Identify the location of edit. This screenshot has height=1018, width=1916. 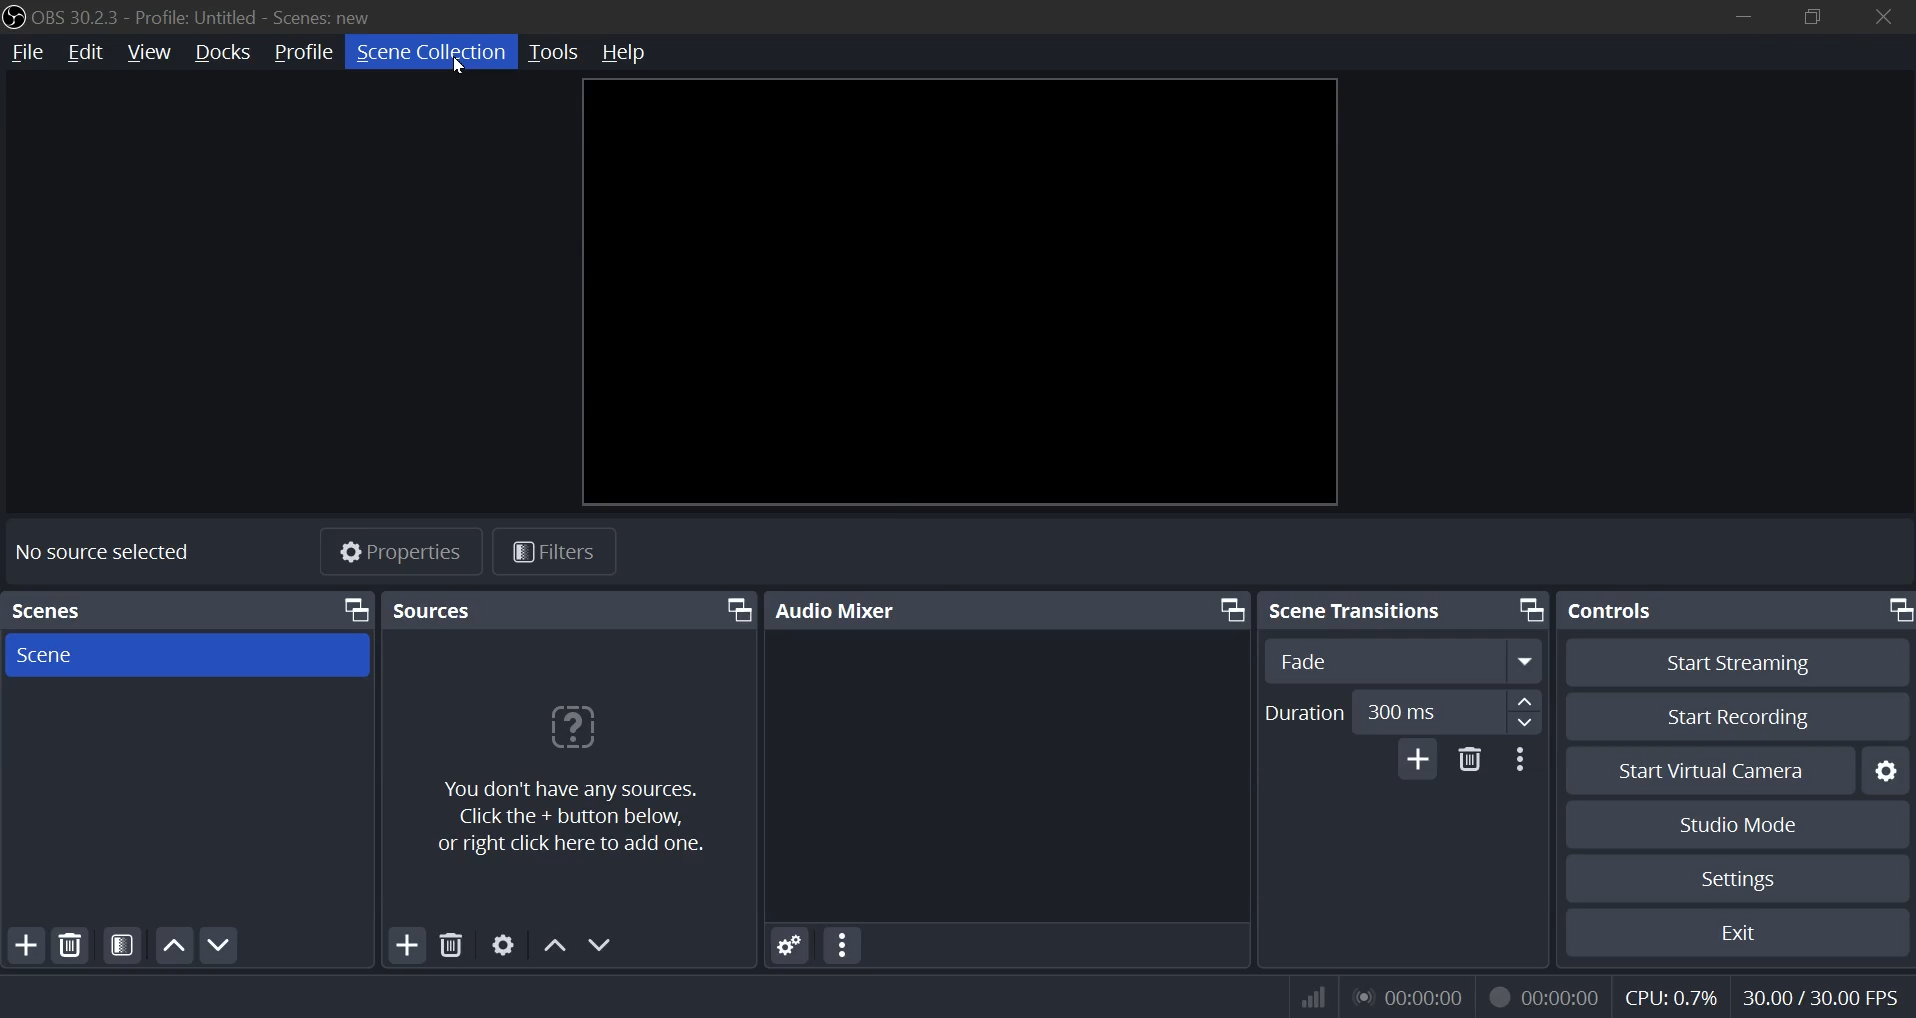
(85, 53).